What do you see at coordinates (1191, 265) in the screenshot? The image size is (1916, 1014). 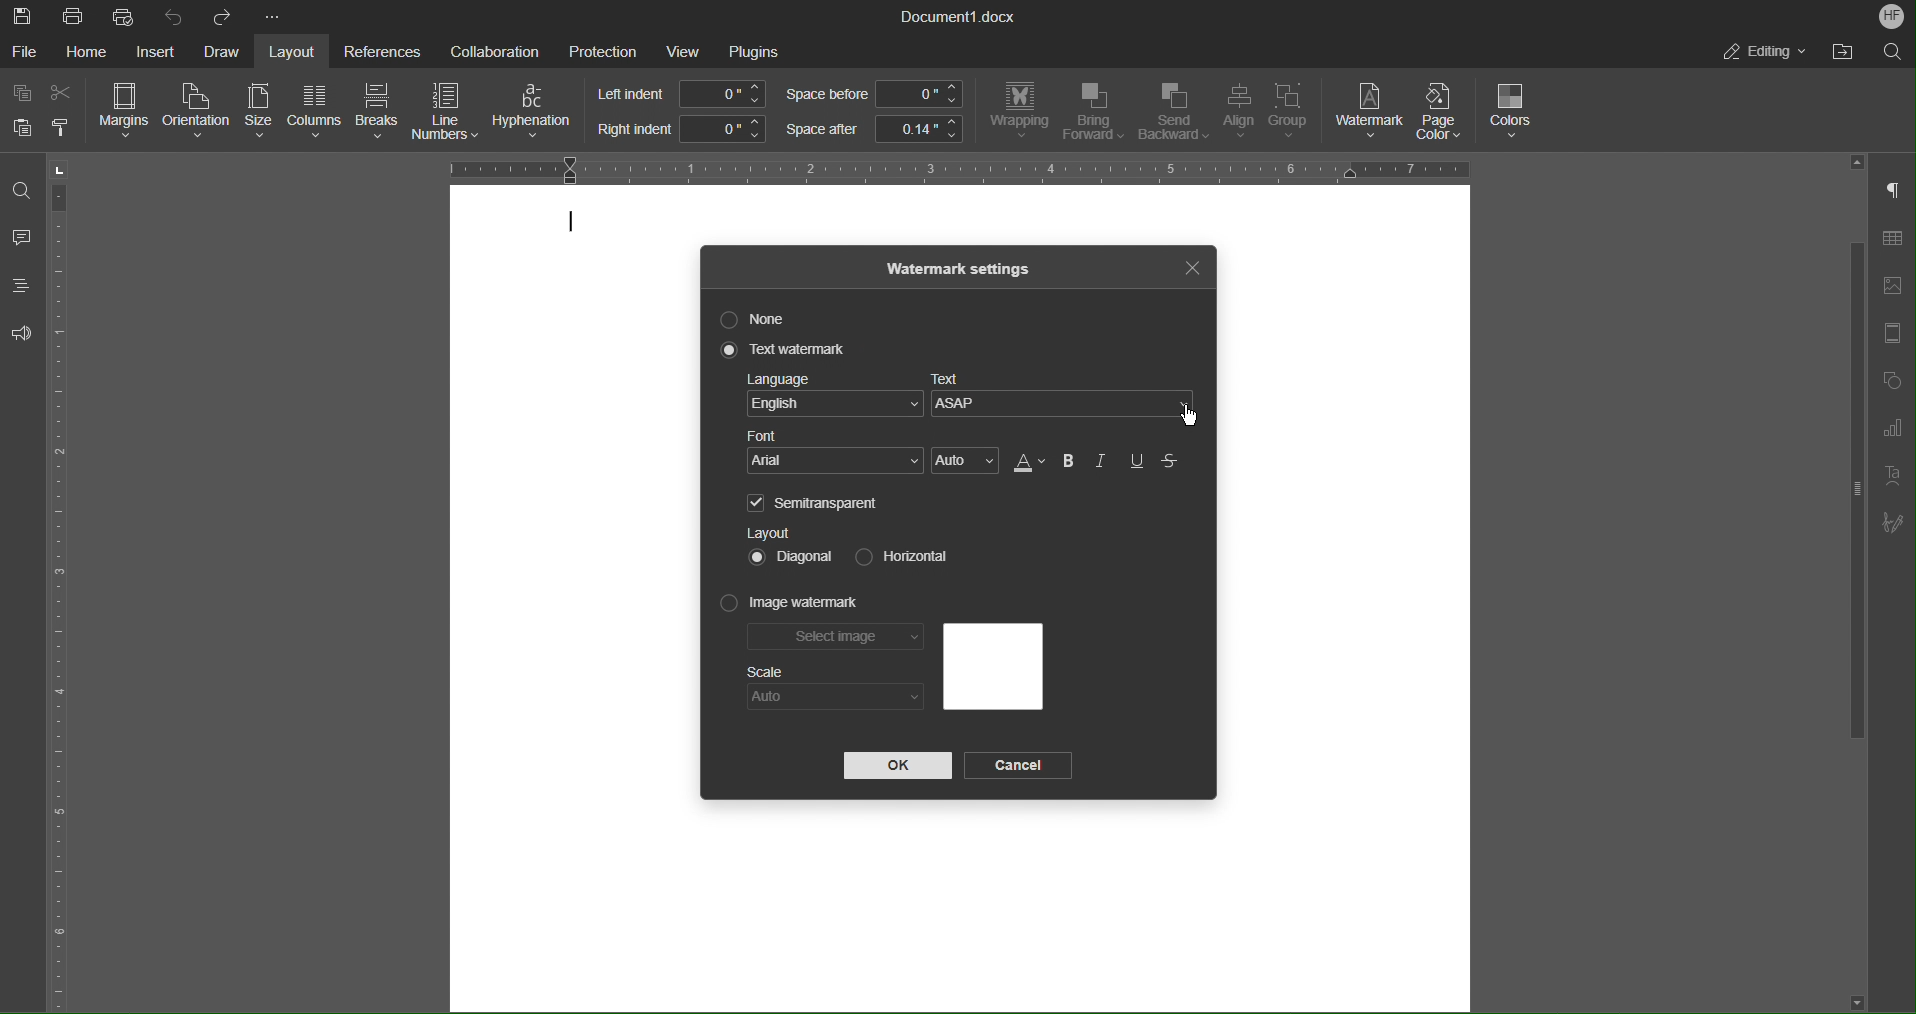 I see `Close` at bounding box center [1191, 265].